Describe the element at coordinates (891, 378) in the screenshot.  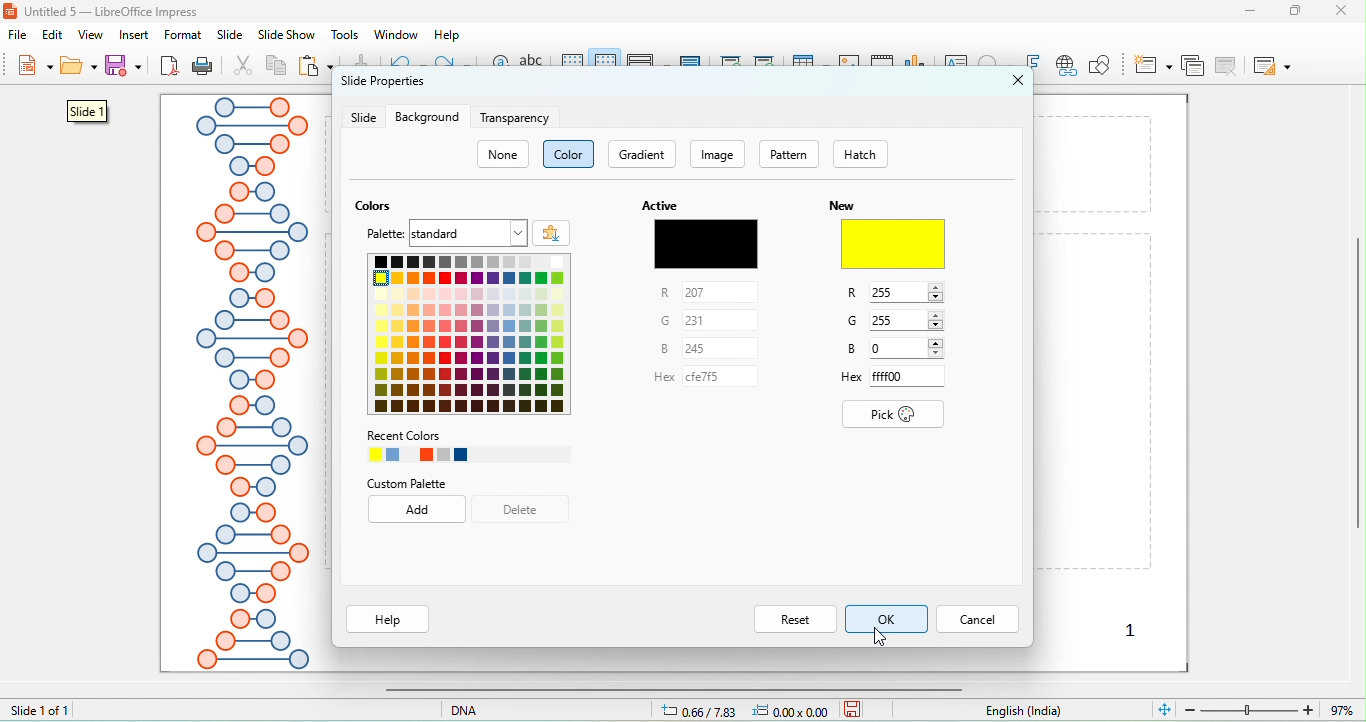
I see `Hex` at that location.